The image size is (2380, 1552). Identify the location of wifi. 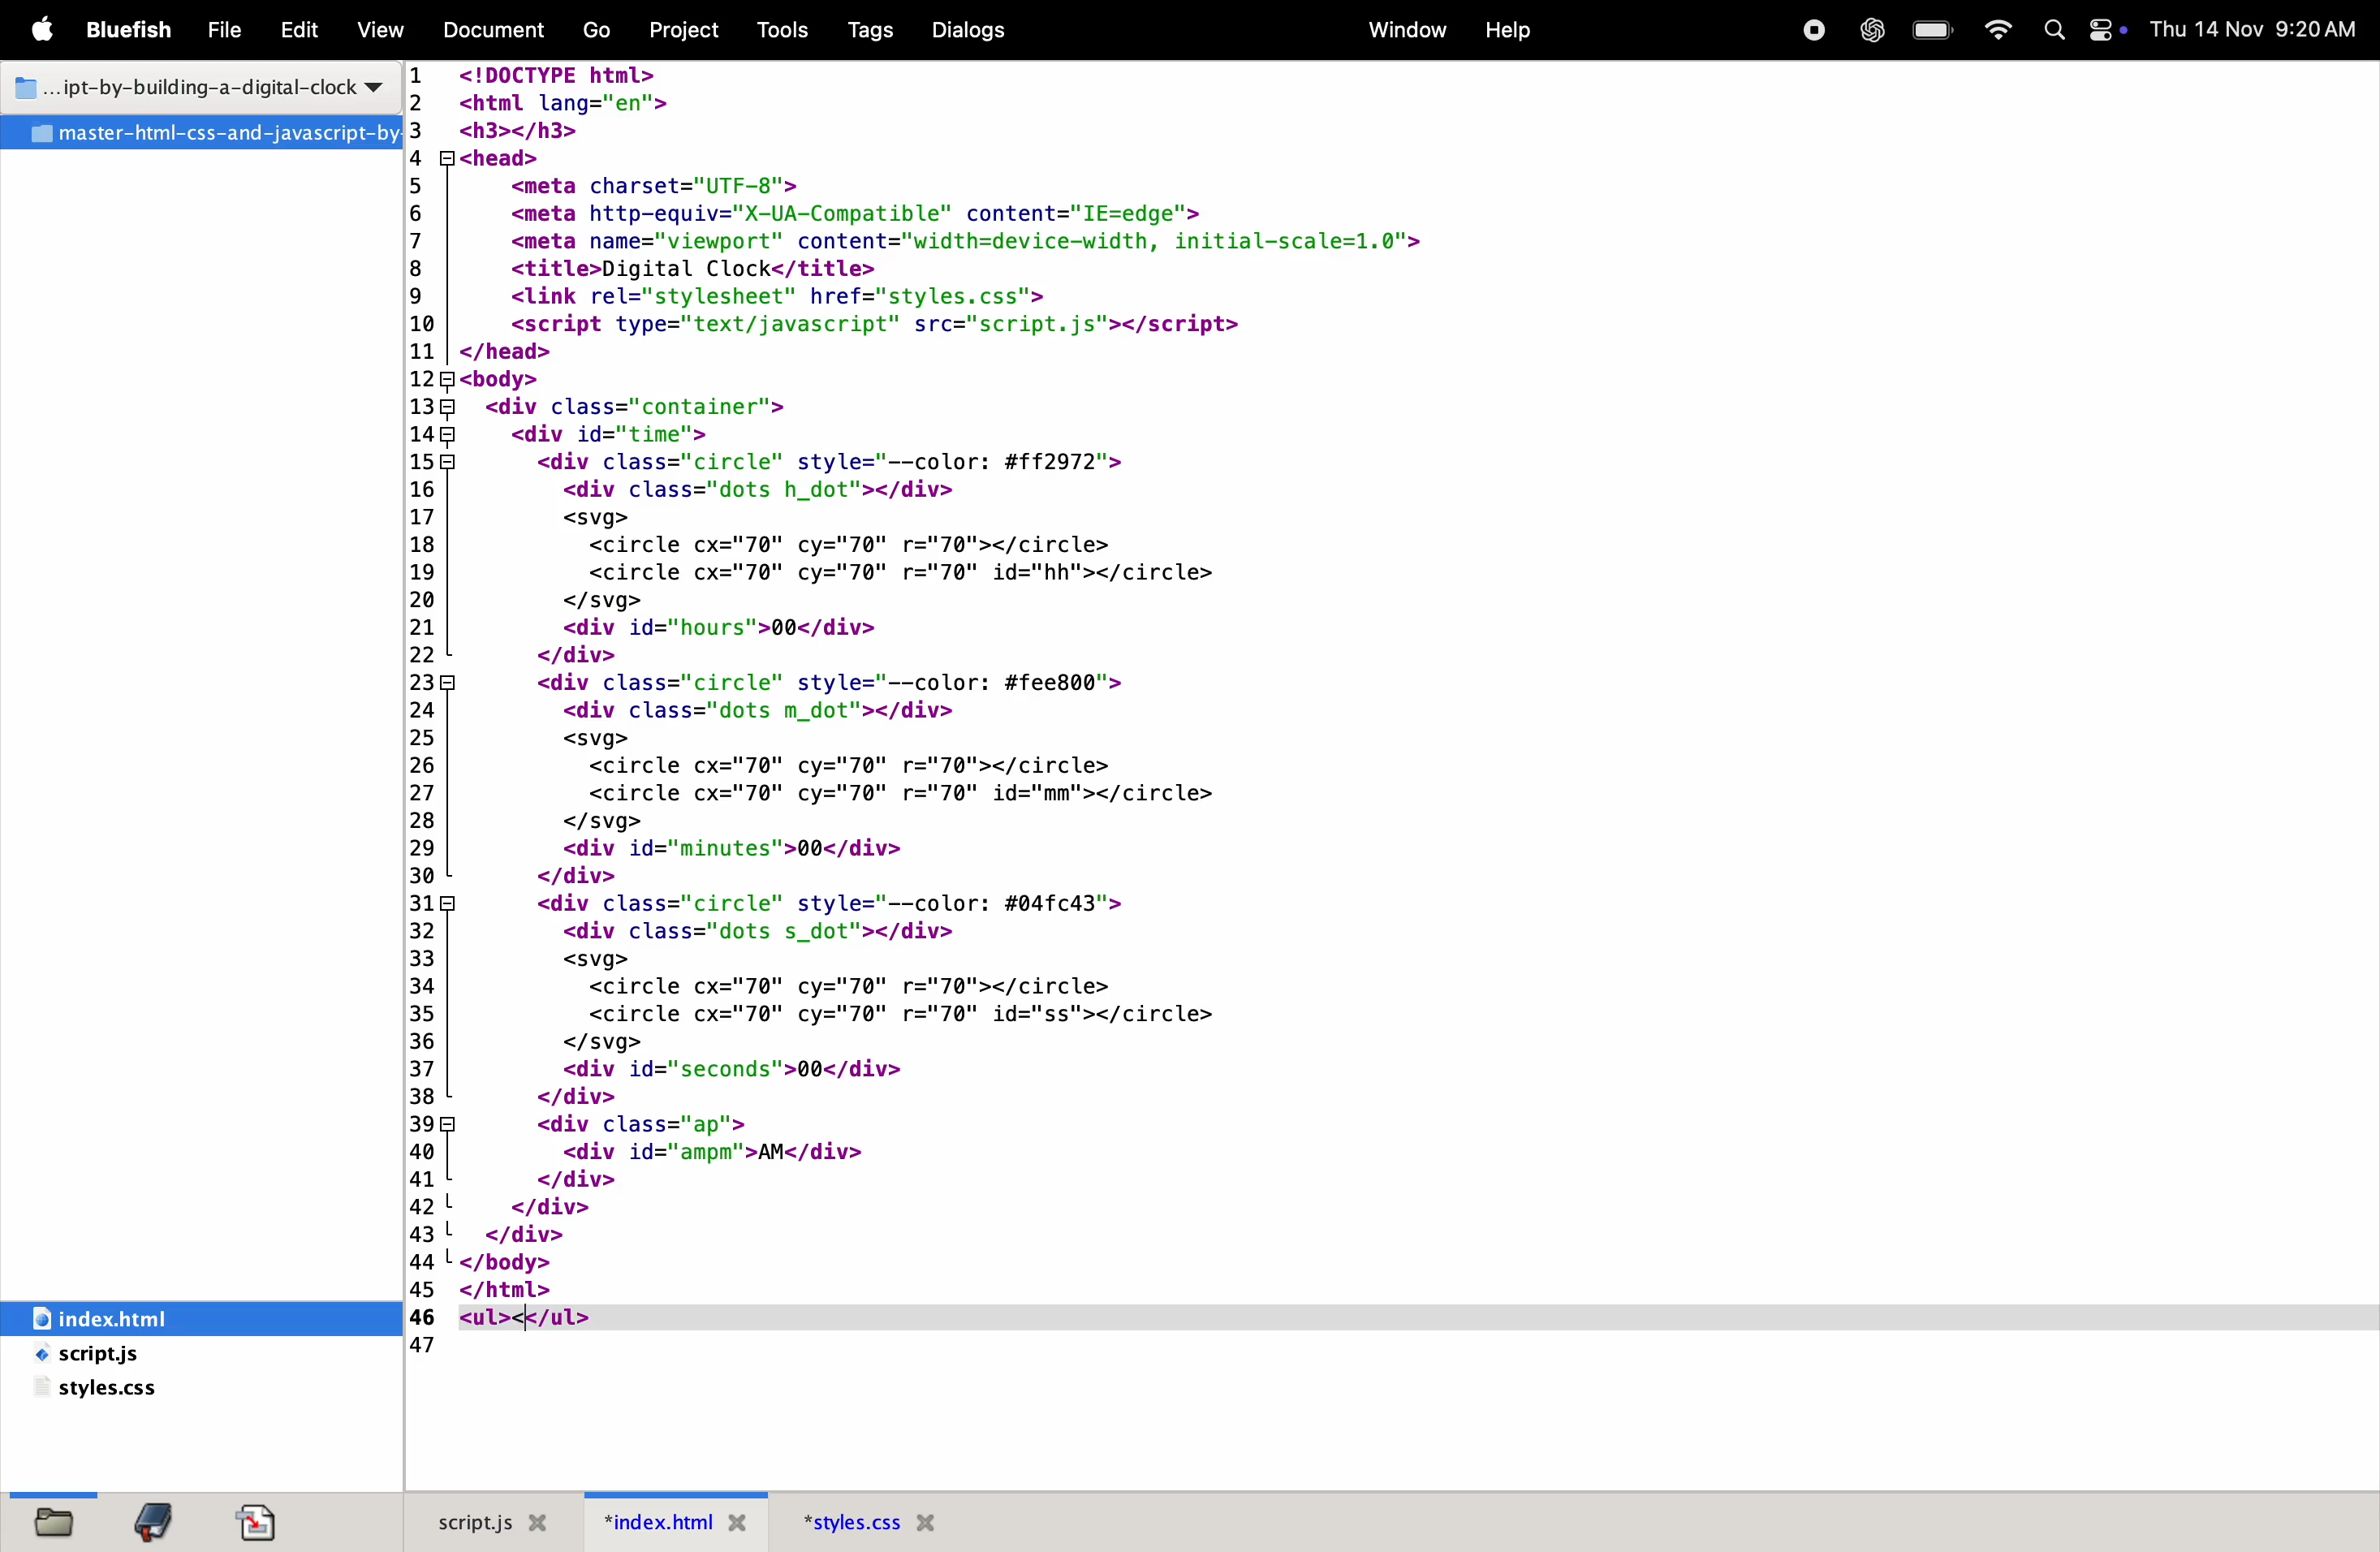
(1997, 31).